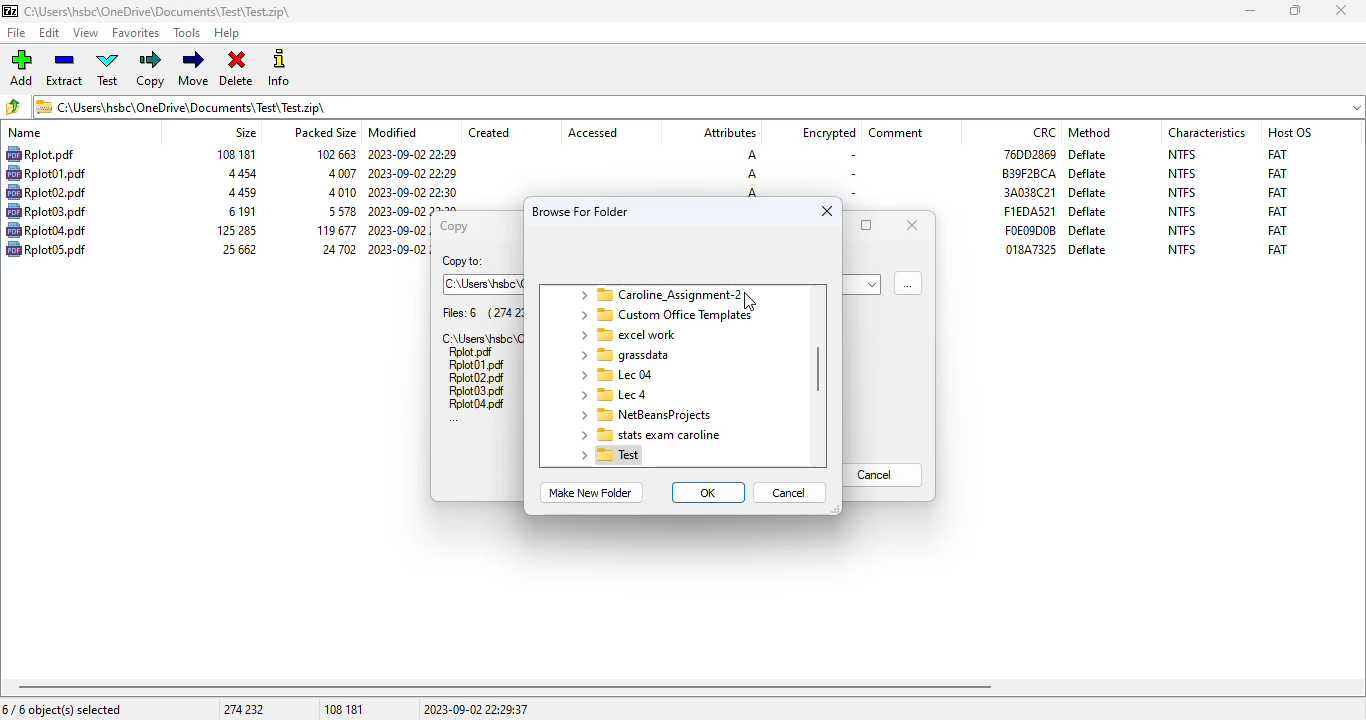  Describe the element at coordinates (240, 211) in the screenshot. I see `size` at that location.